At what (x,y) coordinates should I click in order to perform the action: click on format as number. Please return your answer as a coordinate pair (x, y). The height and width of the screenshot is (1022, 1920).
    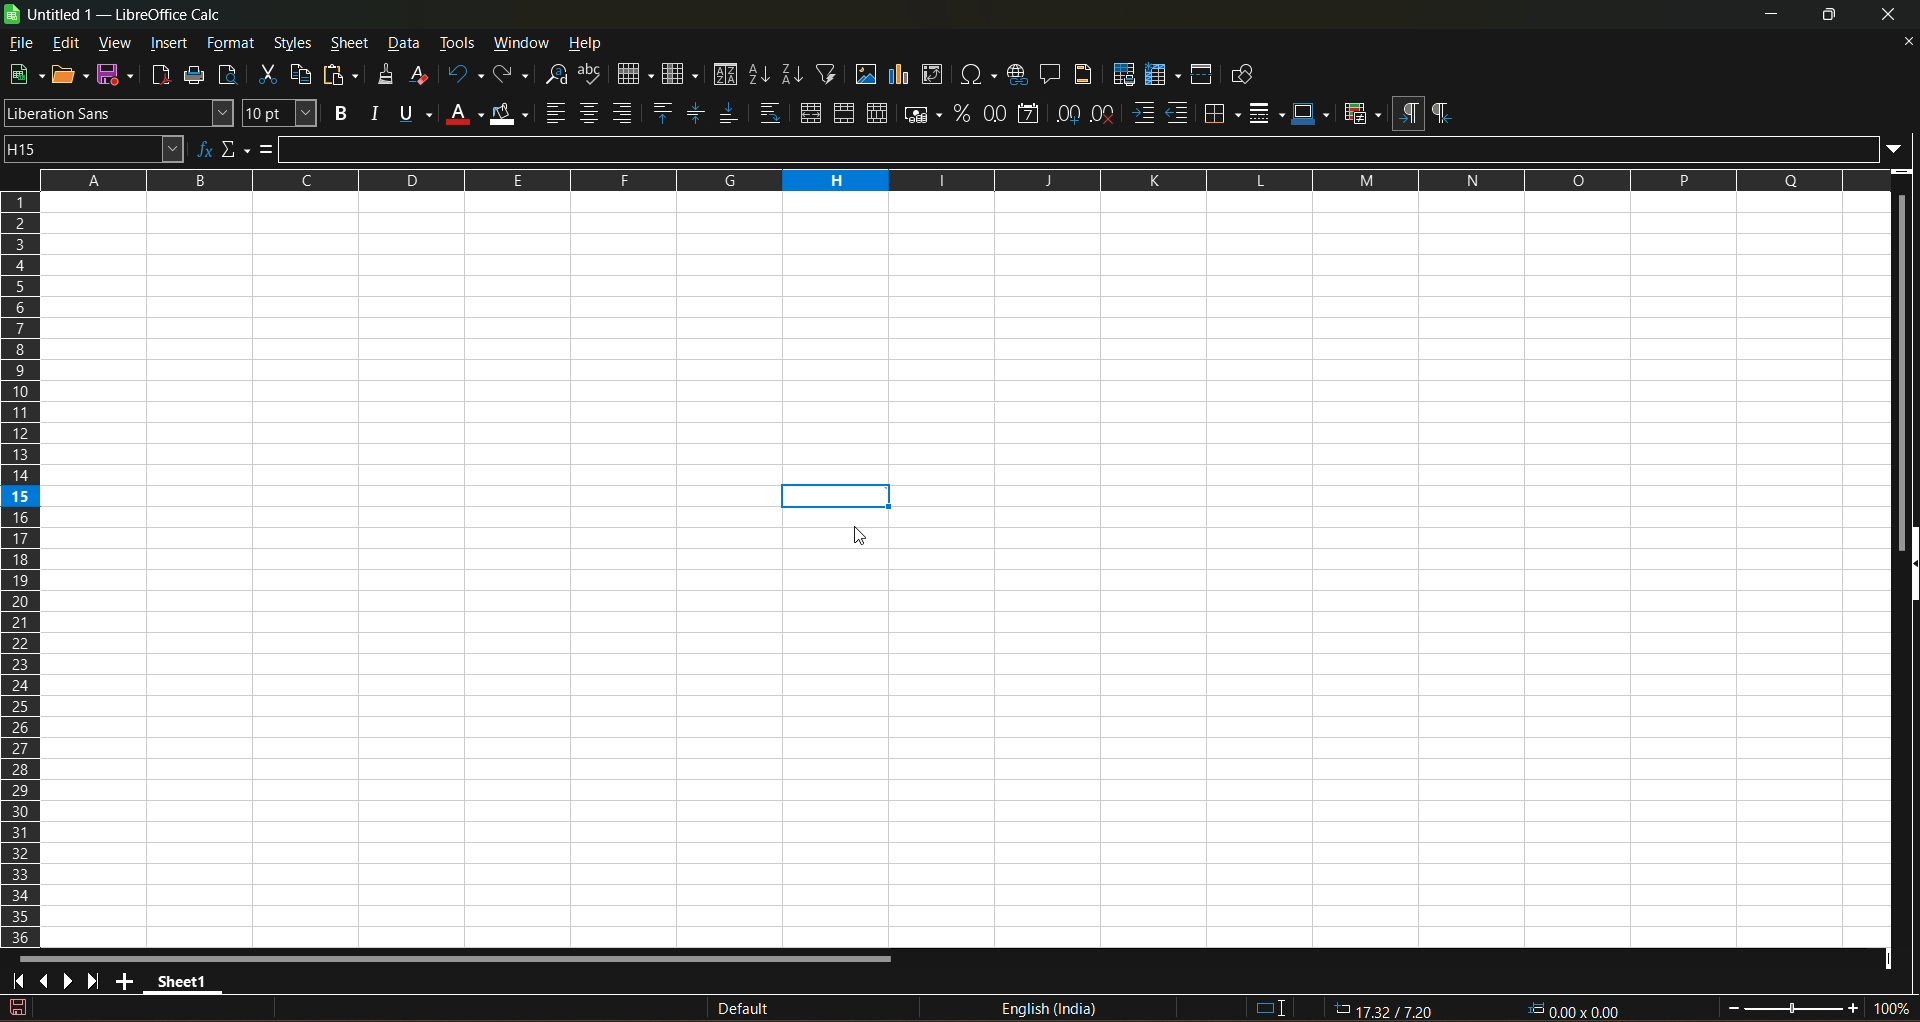
    Looking at the image, I should click on (993, 113).